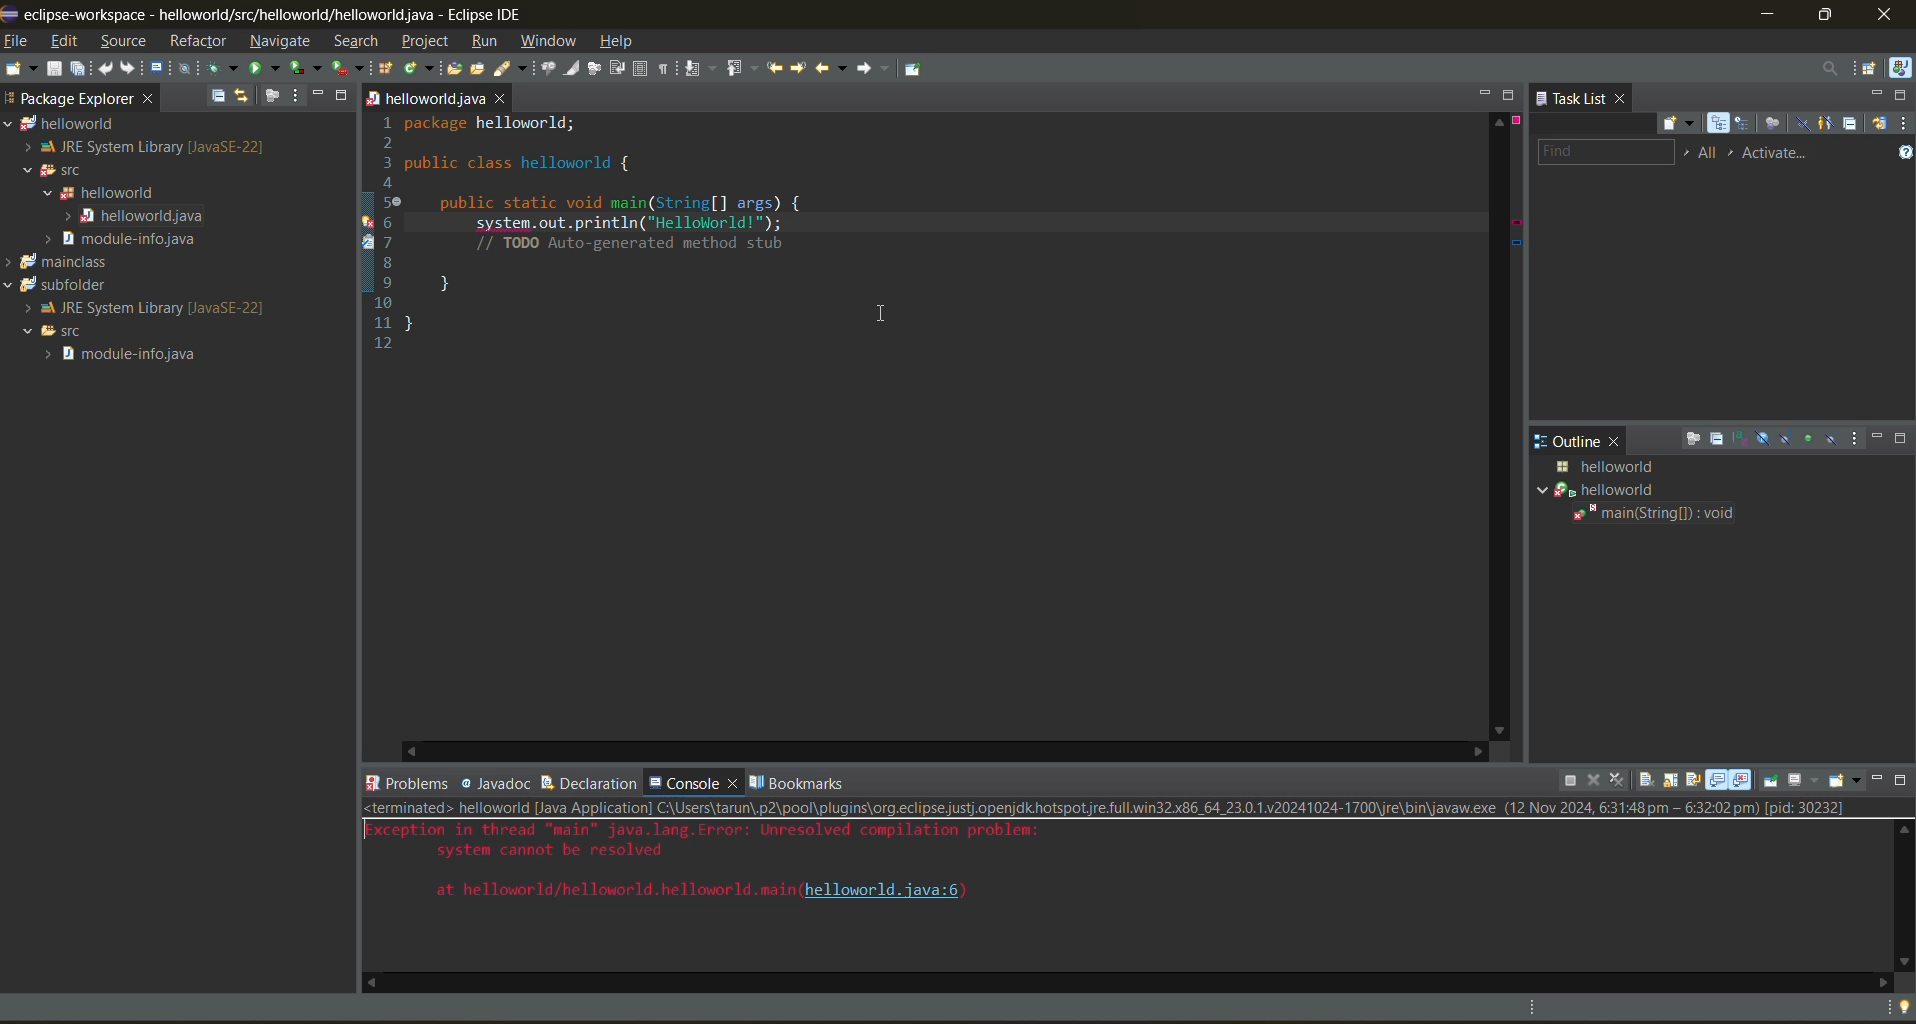 This screenshot has height=1024, width=1916. Describe the element at coordinates (162, 71) in the screenshot. I see `open a terminal` at that location.